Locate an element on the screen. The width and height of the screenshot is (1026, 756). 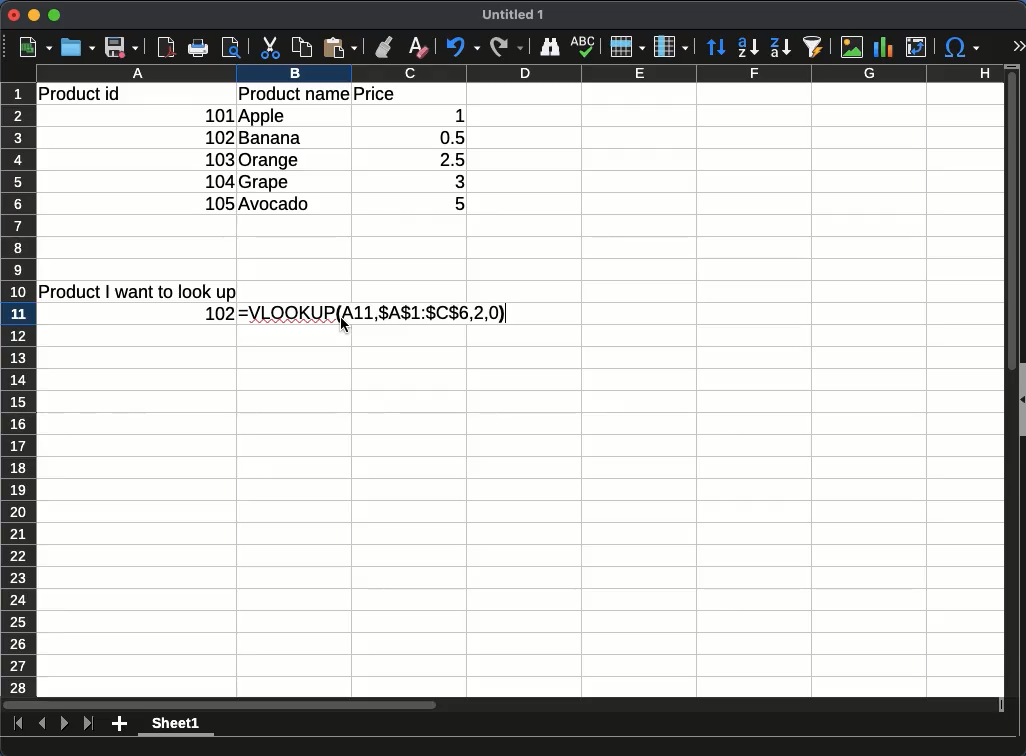
paste is located at coordinates (340, 47).